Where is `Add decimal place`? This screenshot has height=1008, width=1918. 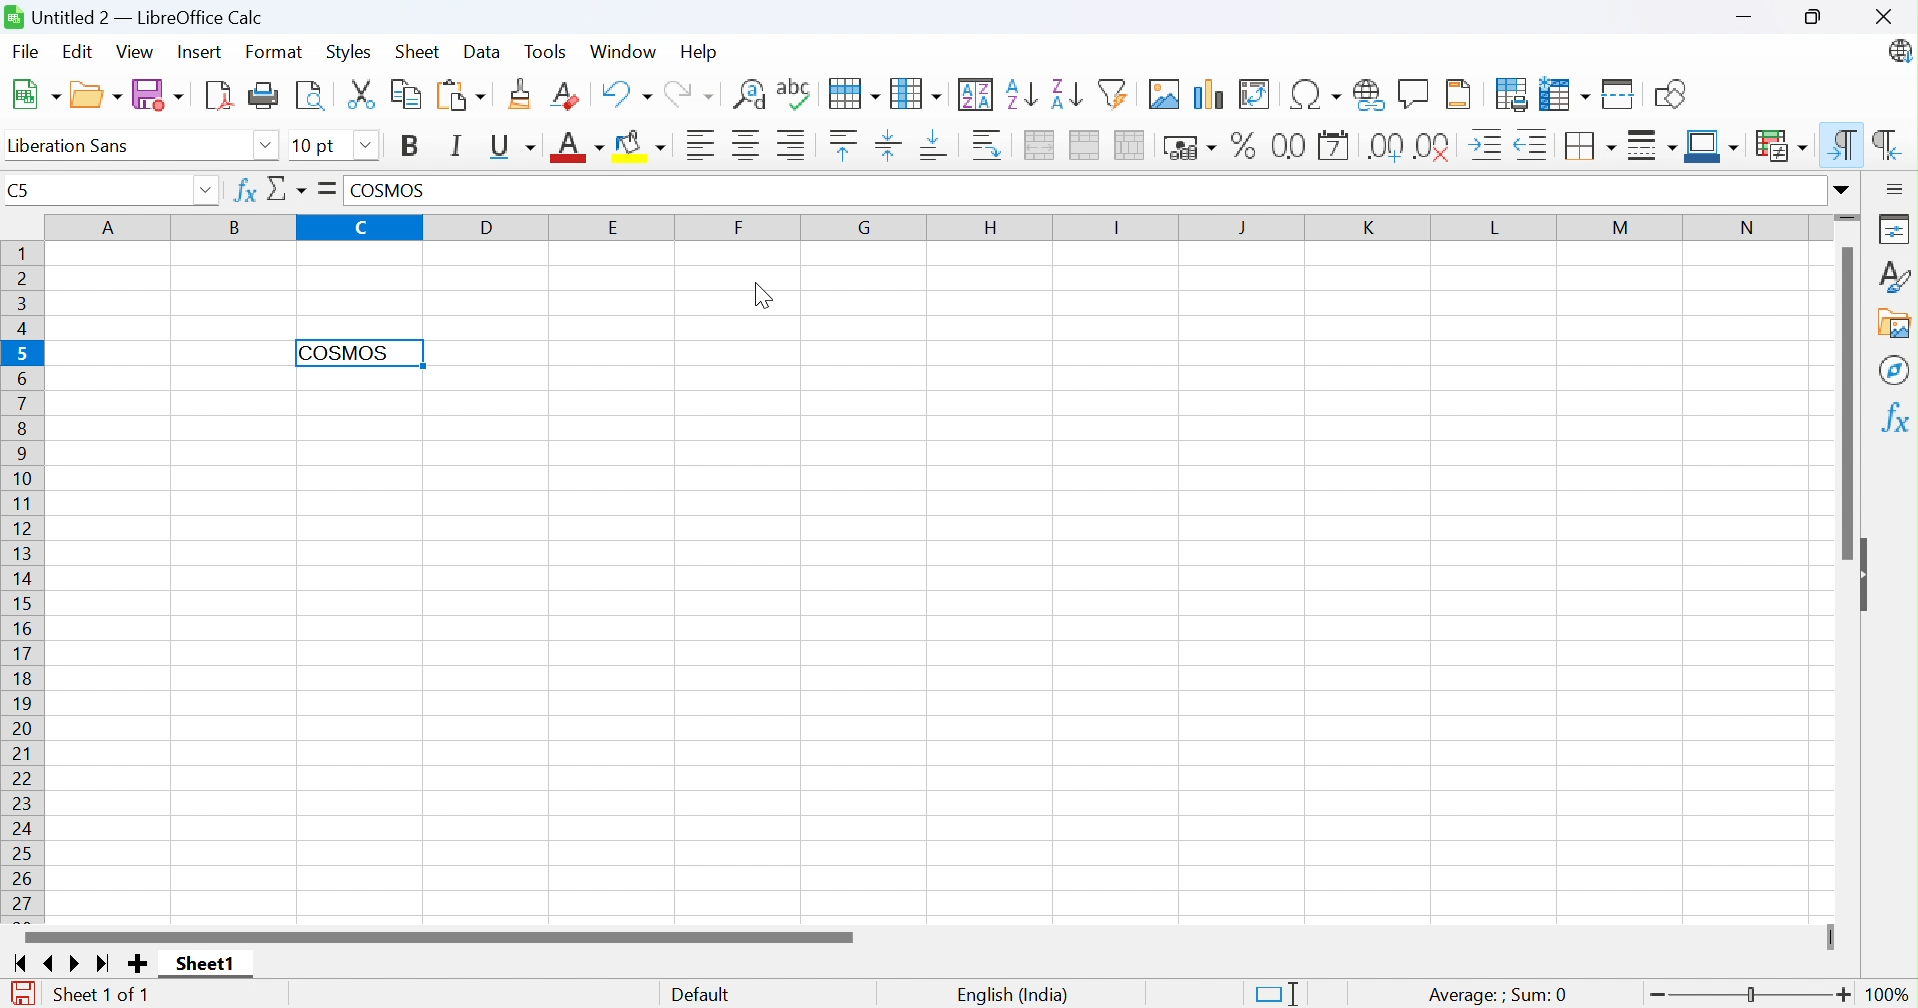 Add decimal place is located at coordinates (1388, 148).